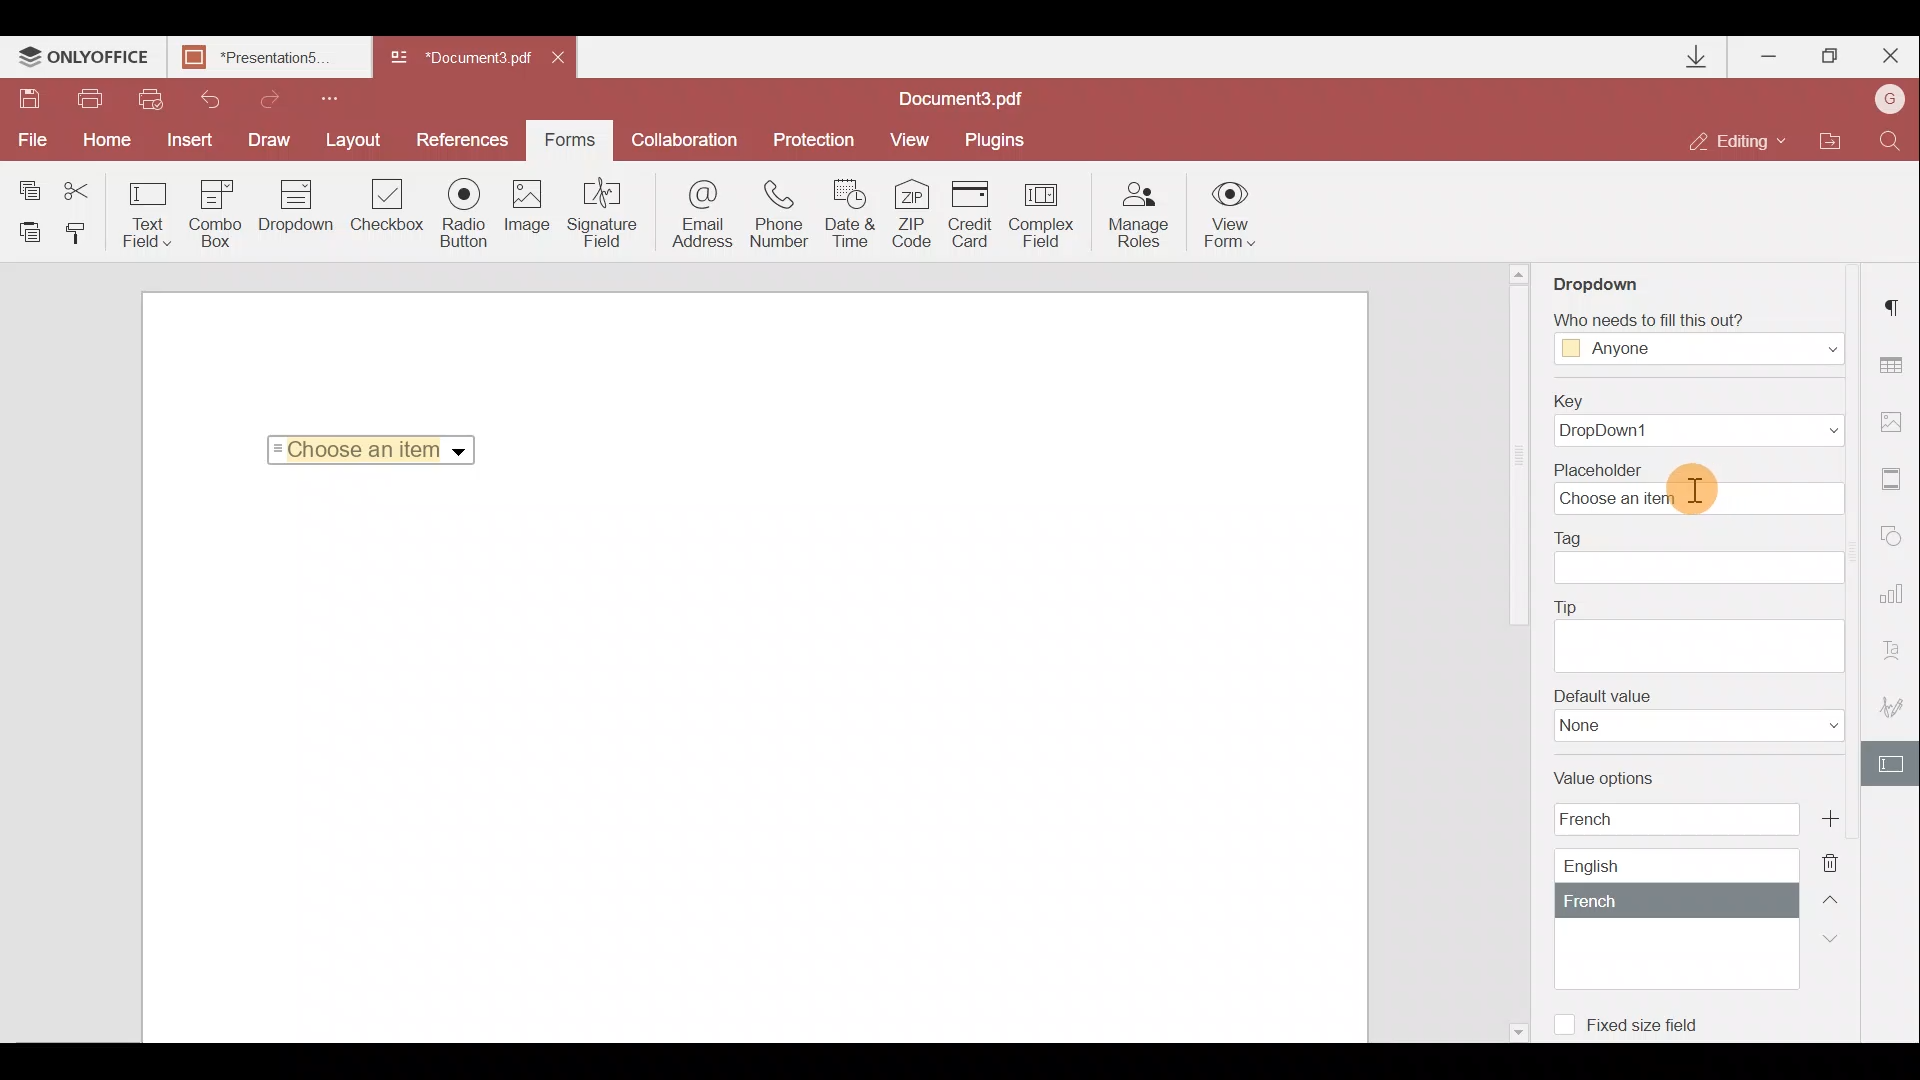  Describe the element at coordinates (464, 212) in the screenshot. I see `Radio button` at that location.